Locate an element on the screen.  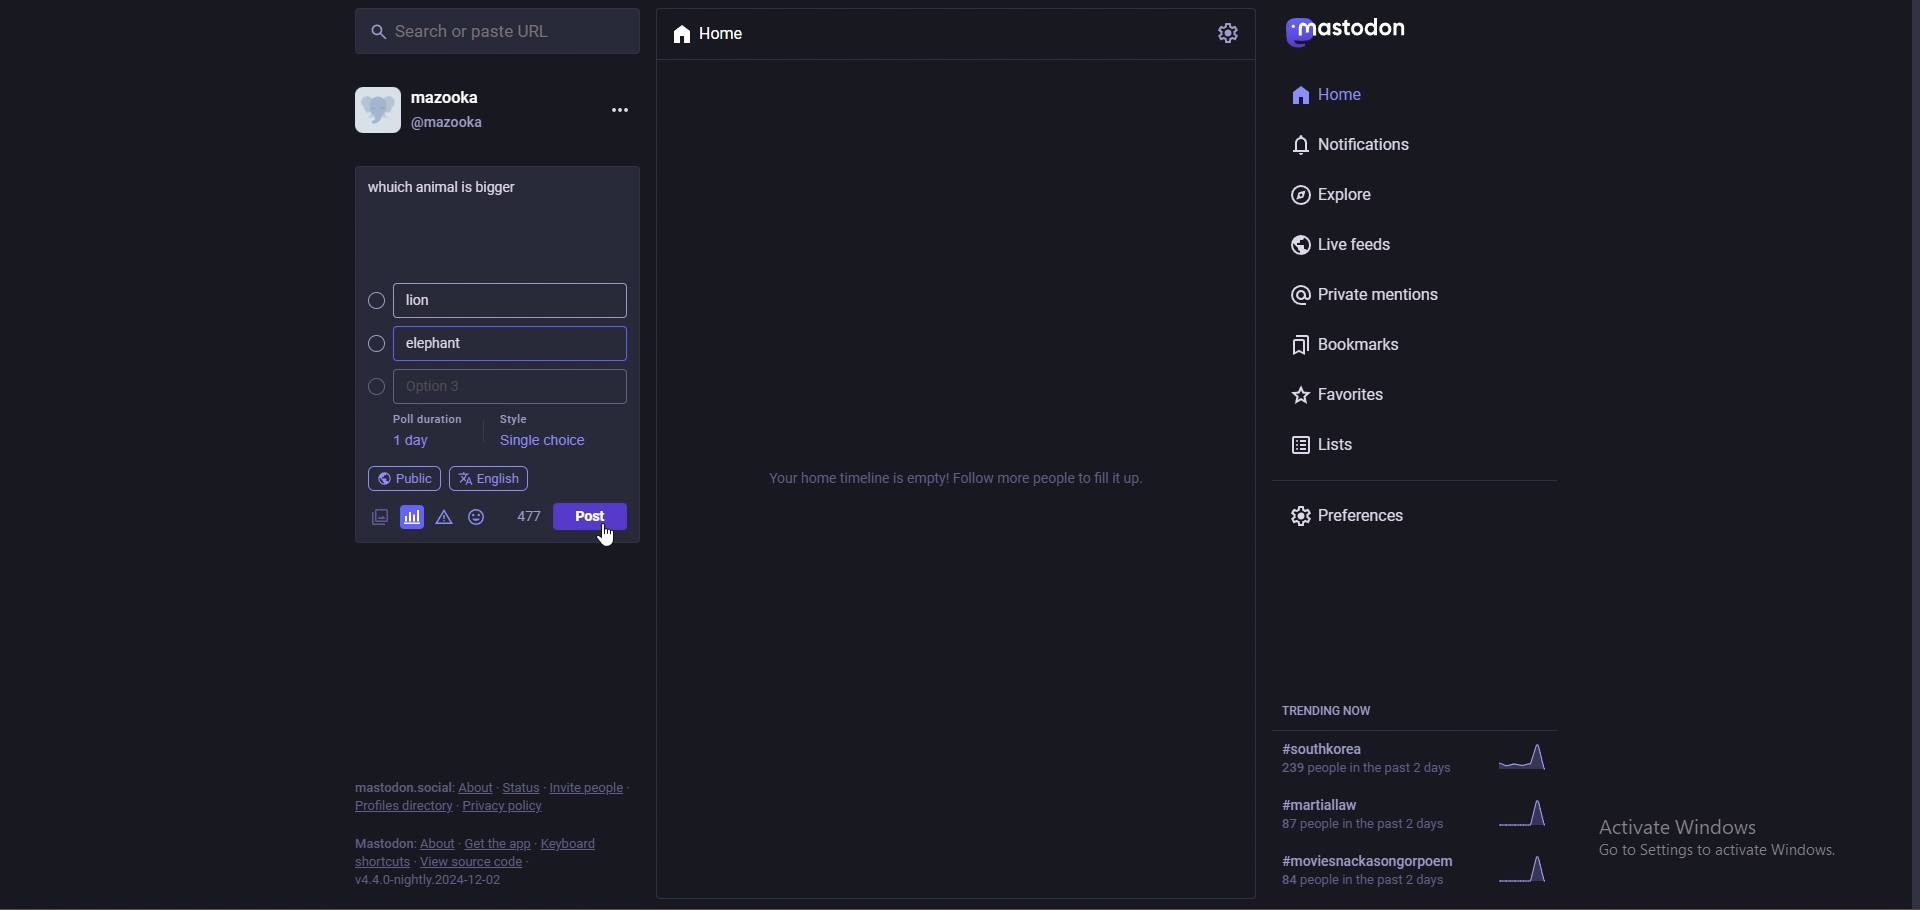
poll duration is located at coordinates (425, 431).